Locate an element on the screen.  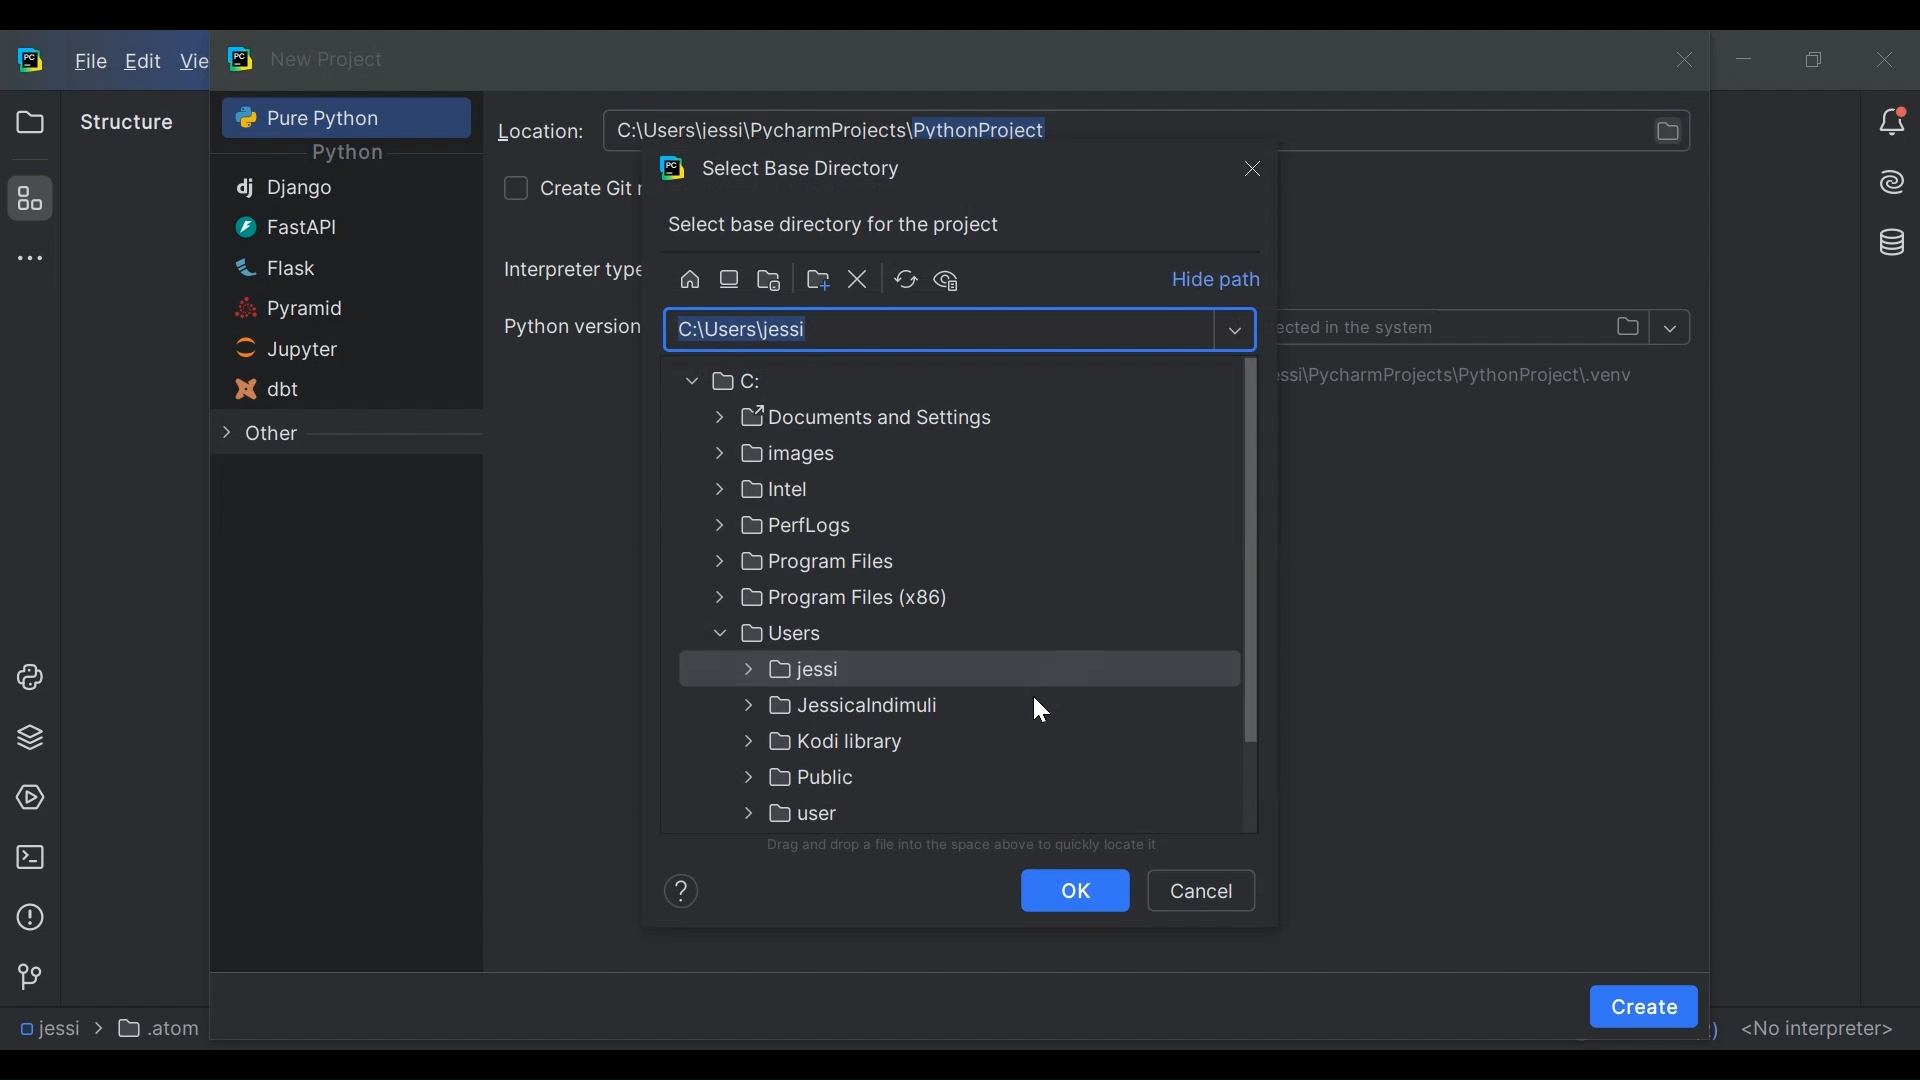
Python is located at coordinates (347, 154).